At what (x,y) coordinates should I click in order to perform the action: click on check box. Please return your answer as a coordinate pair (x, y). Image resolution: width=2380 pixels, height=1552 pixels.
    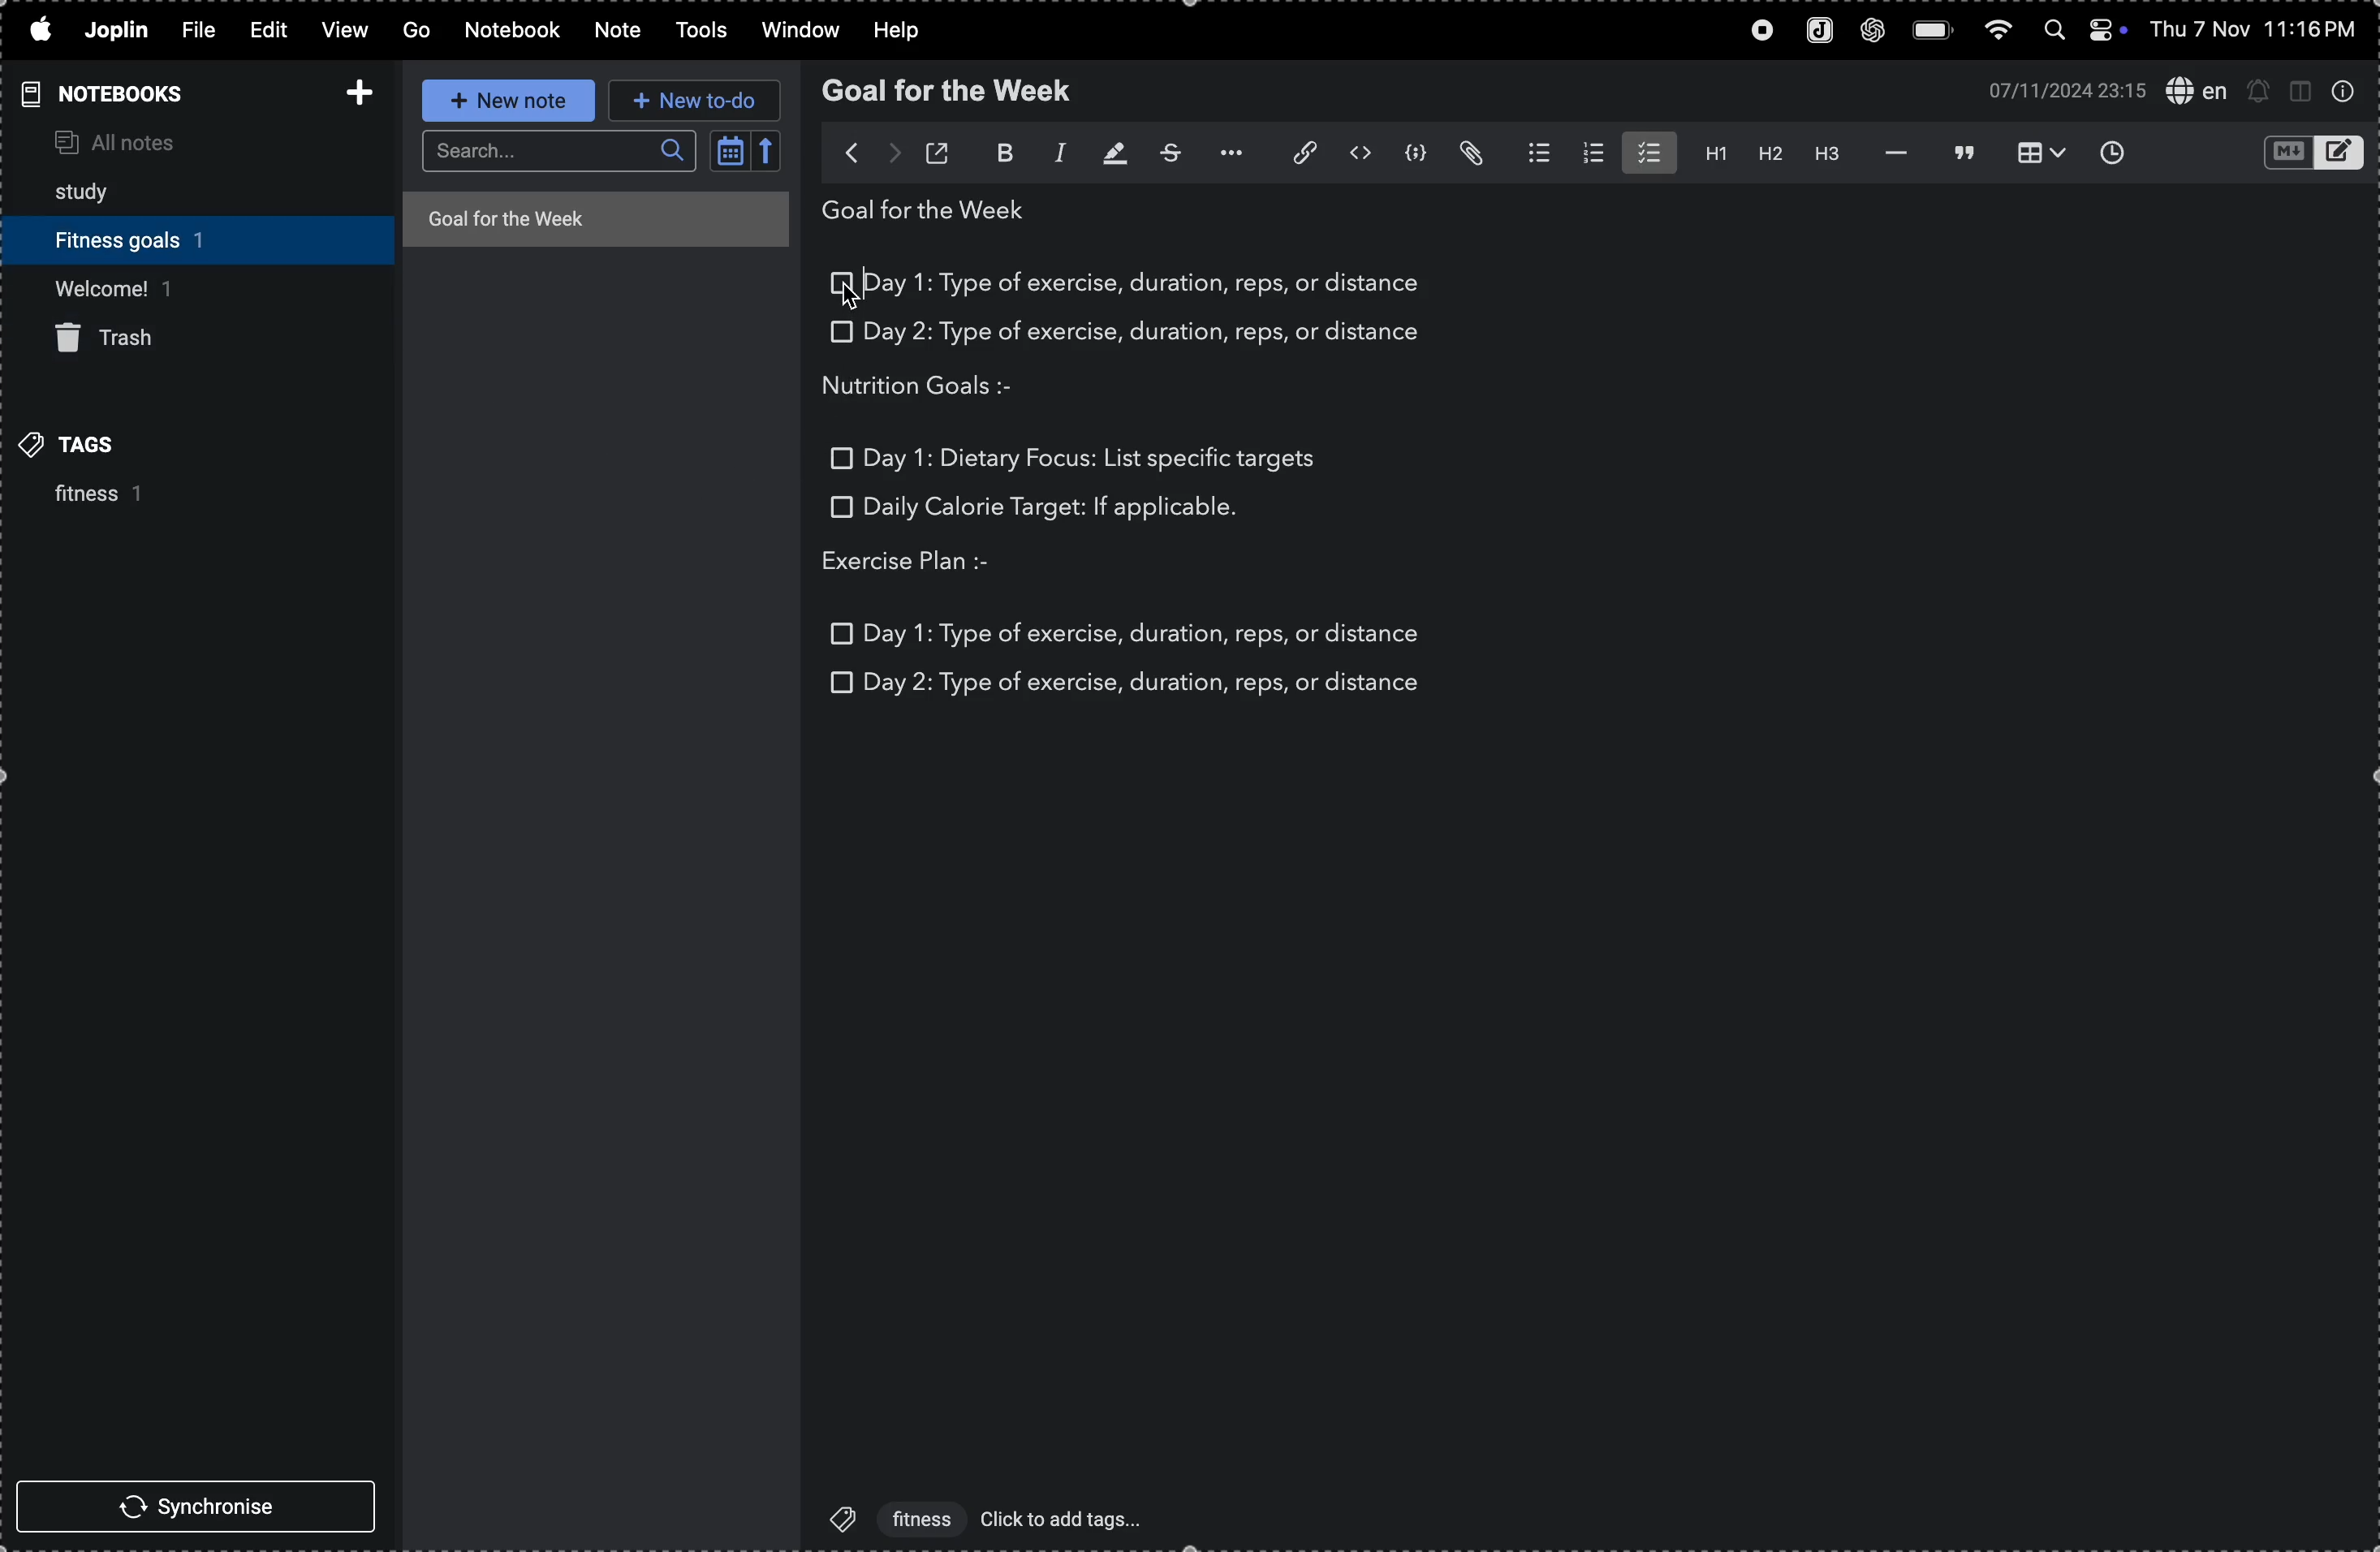
    Looking at the image, I should click on (845, 286).